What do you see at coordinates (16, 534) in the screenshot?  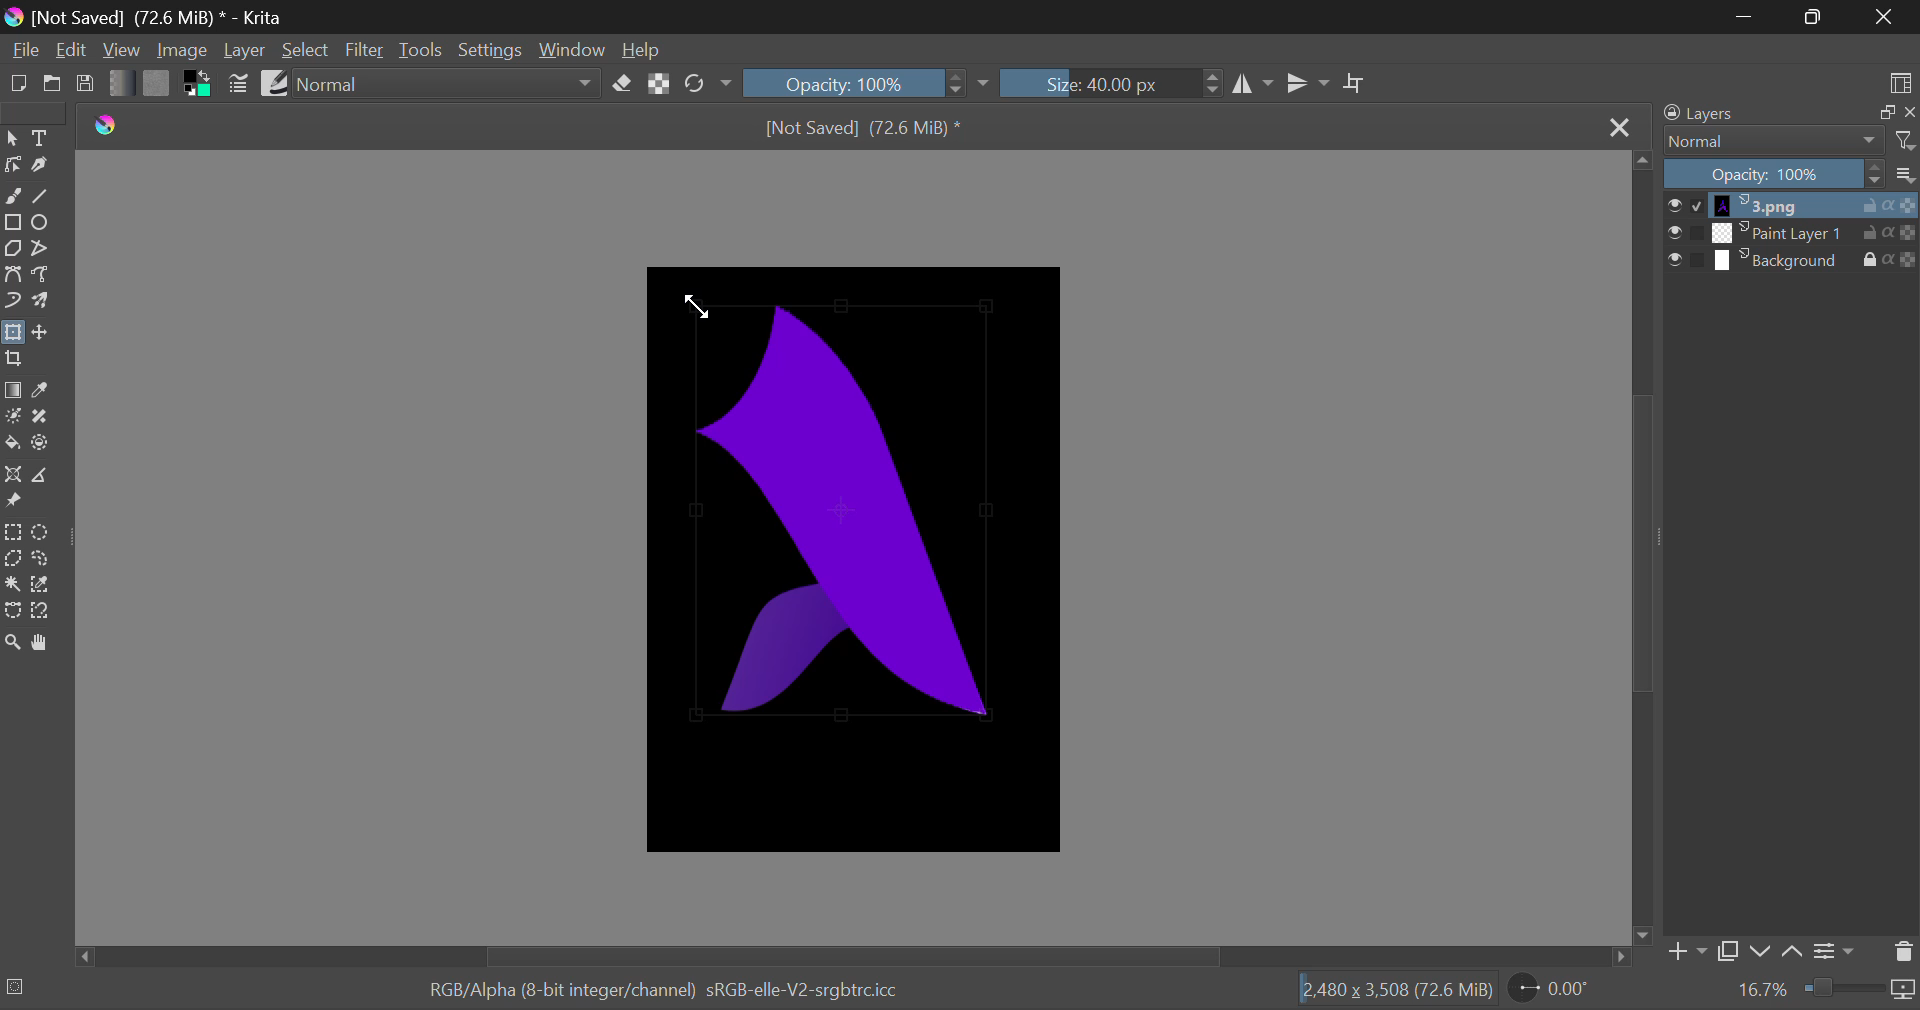 I see `Rectangle Selection` at bounding box center [16, 534].